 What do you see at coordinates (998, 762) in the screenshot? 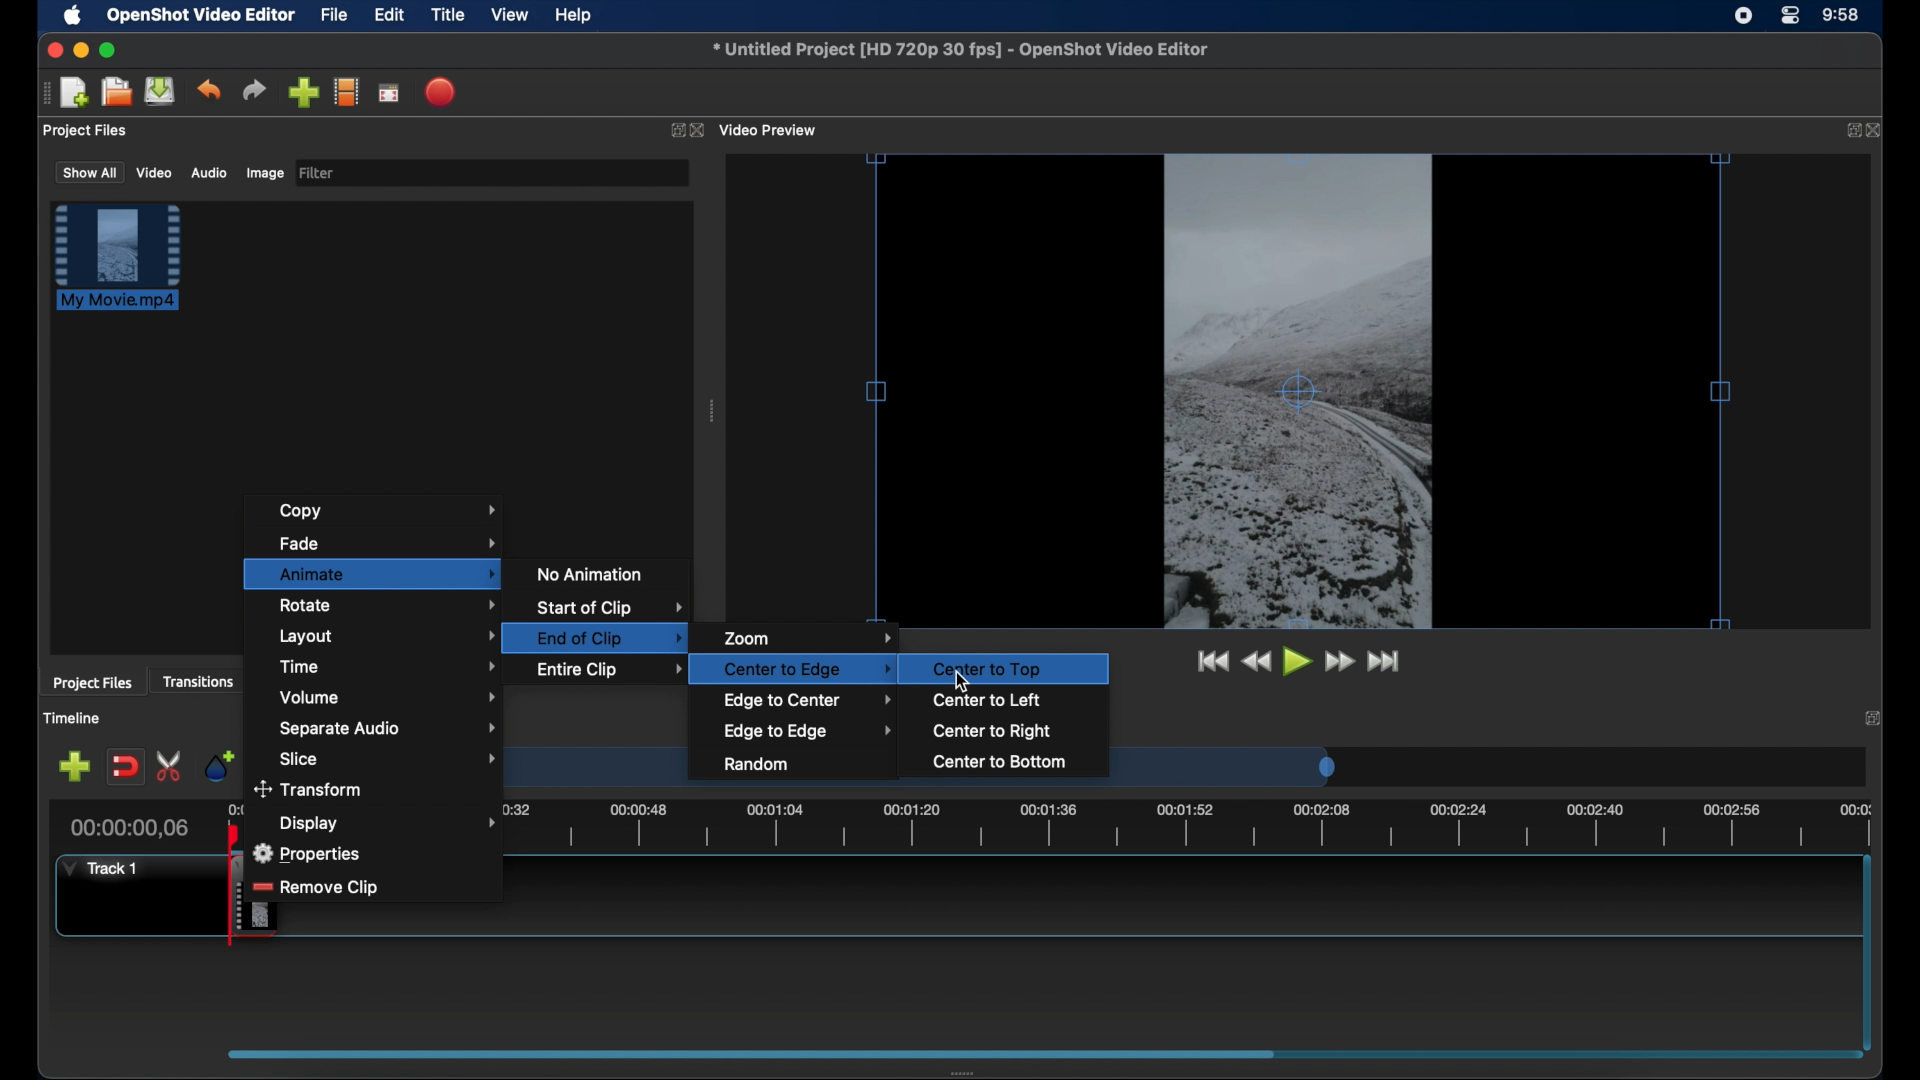
I see `center to bottom` at bounding box center [998, 762].